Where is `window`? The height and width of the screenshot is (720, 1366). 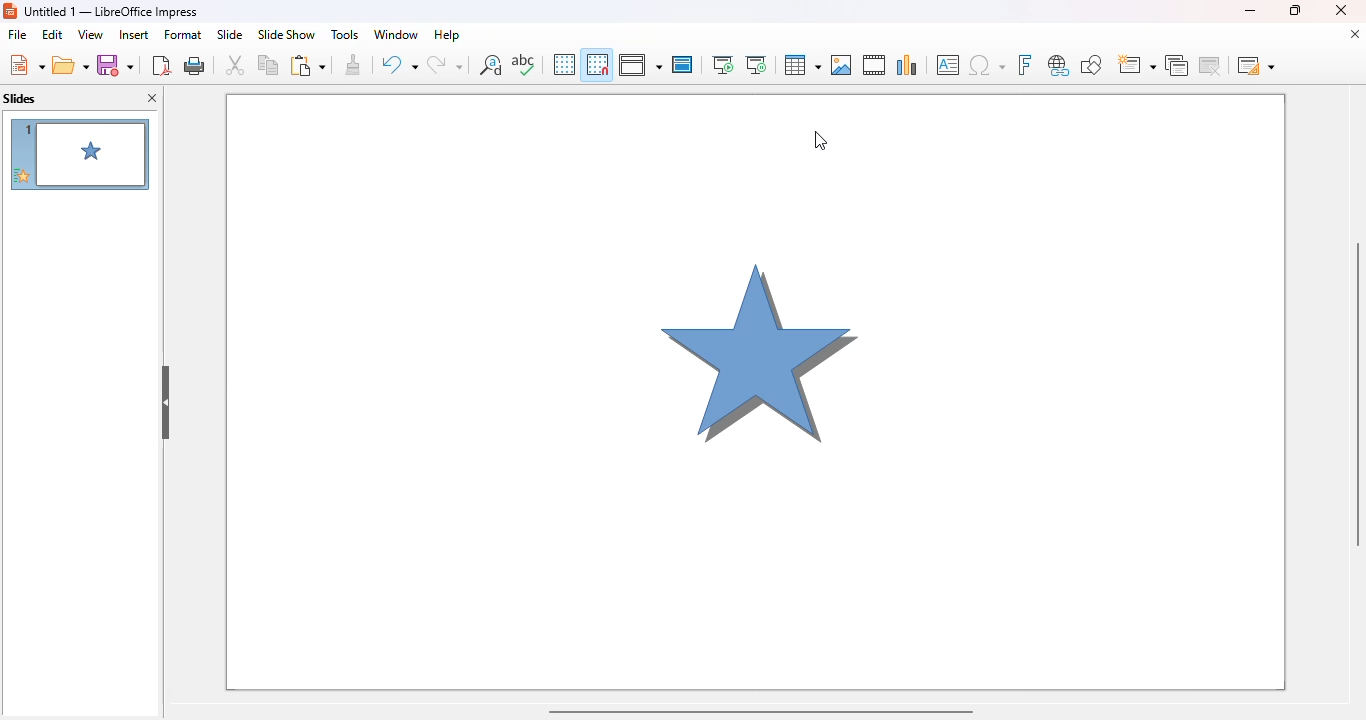 window is located at coordinates (396, 35).